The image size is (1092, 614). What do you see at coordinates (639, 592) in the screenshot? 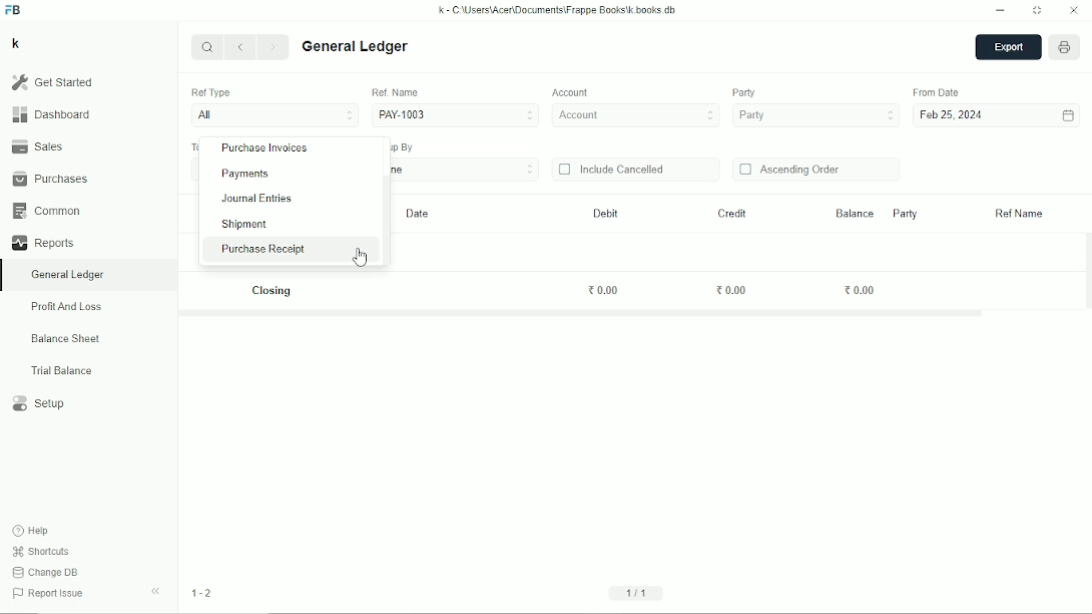
I see `1/1` at bounding box center [639, 592].